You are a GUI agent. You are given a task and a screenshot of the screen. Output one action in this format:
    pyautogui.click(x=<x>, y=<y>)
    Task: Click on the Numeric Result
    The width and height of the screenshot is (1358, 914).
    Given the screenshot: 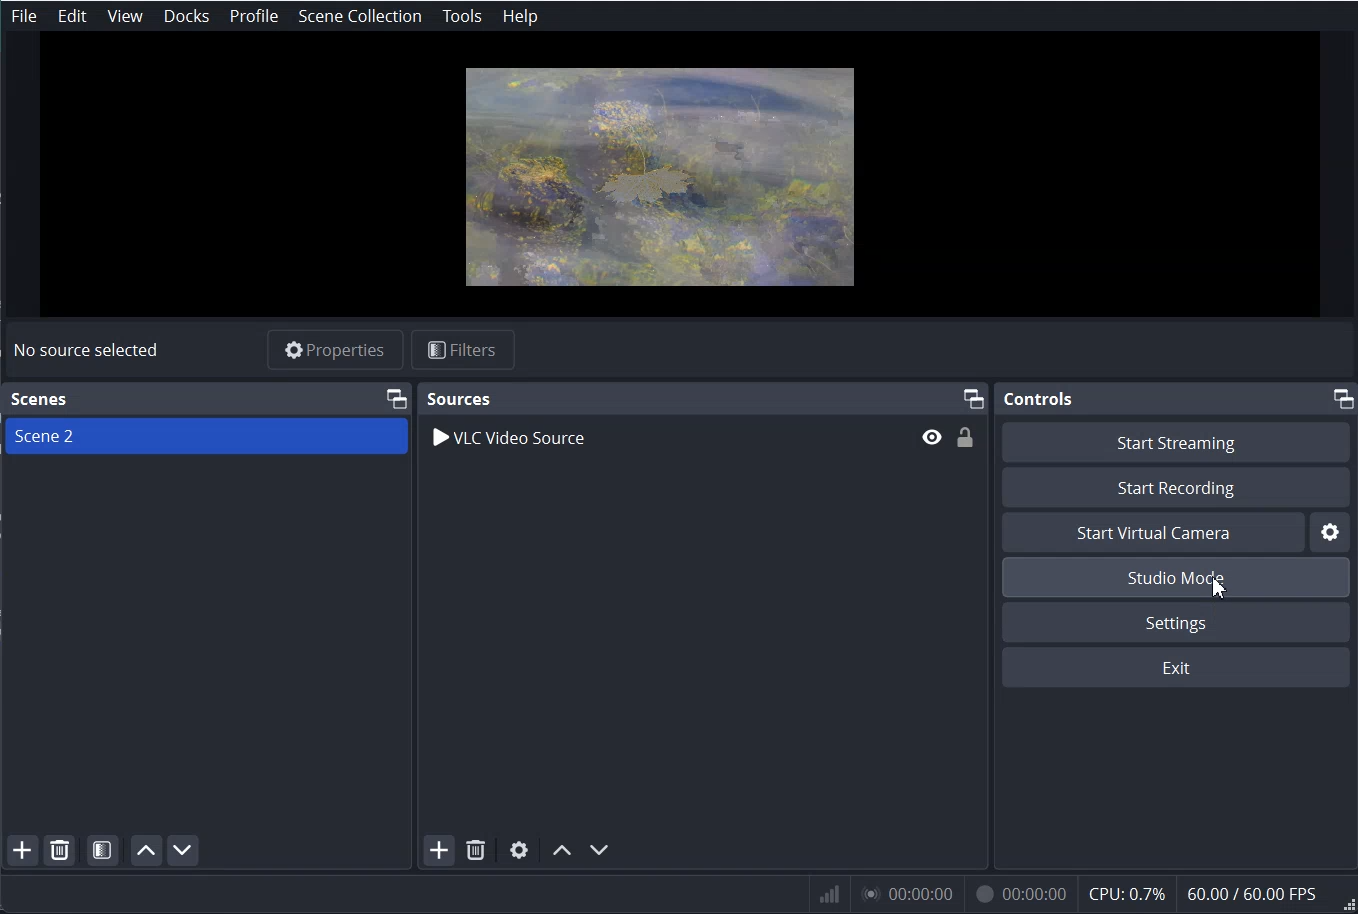 What is the action you would take?
    pyautogui.click(x=1082, y=892)
    